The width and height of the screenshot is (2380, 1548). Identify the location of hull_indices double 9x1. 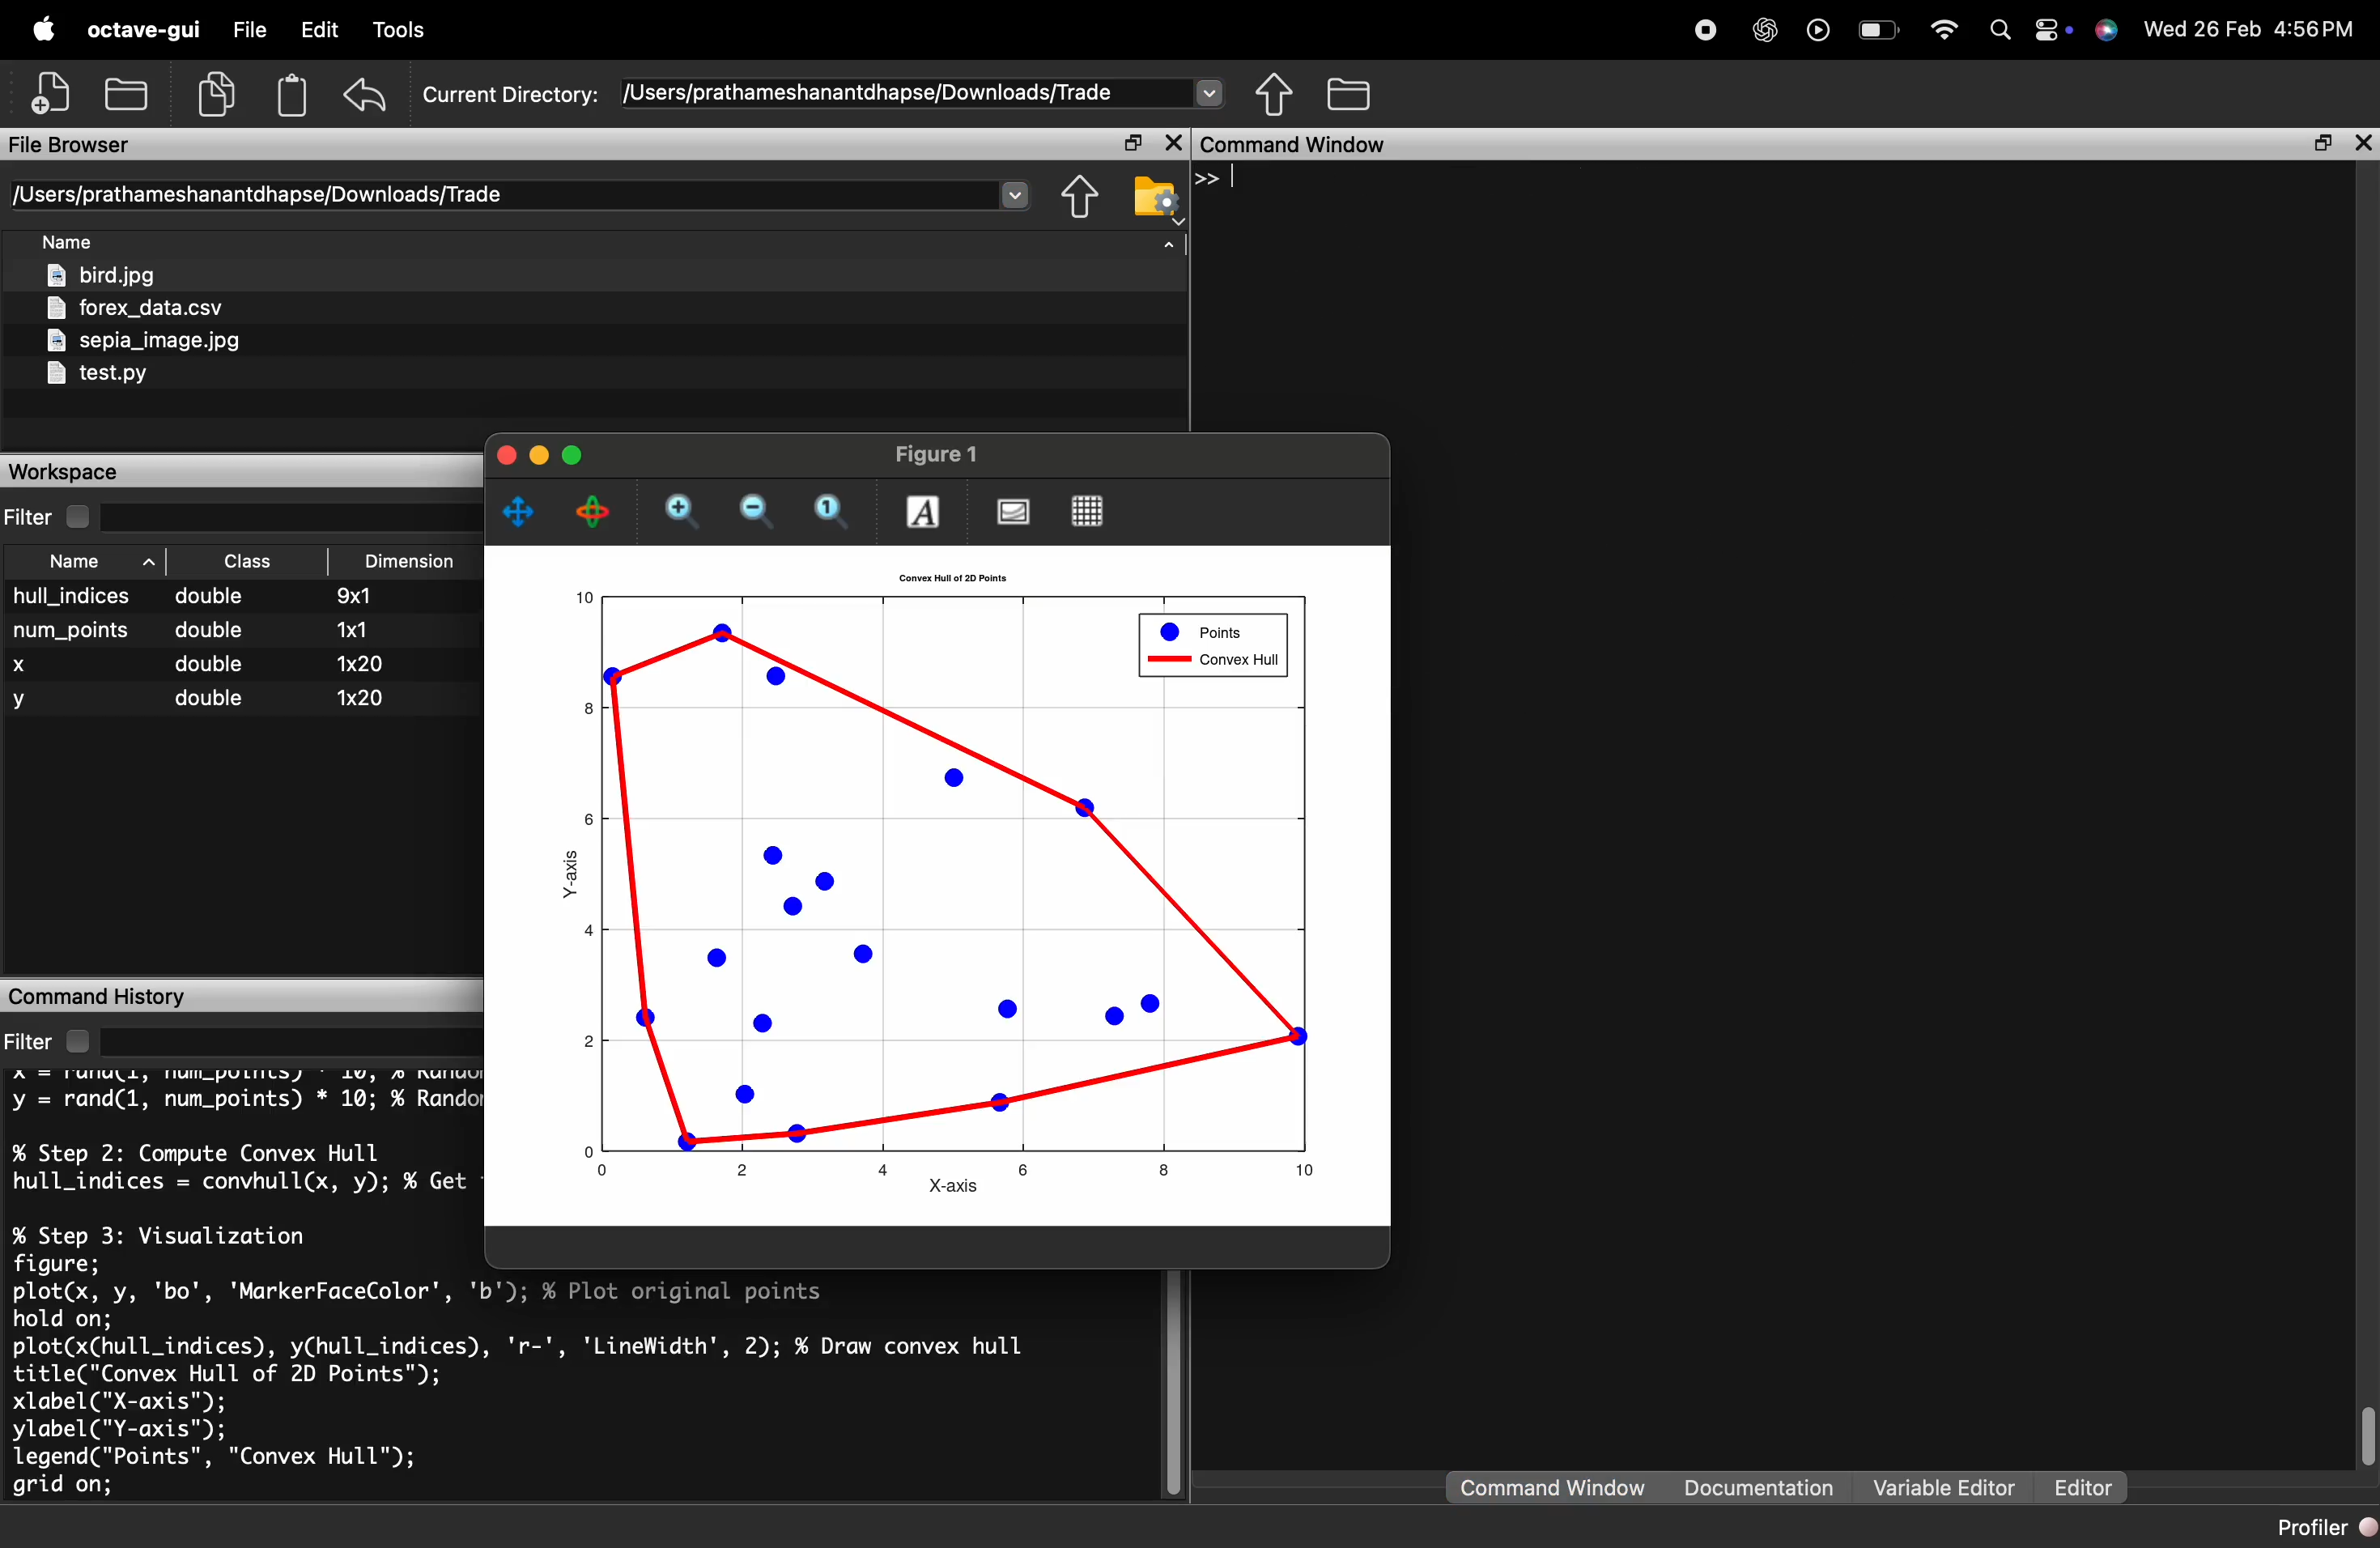
(194, 596).